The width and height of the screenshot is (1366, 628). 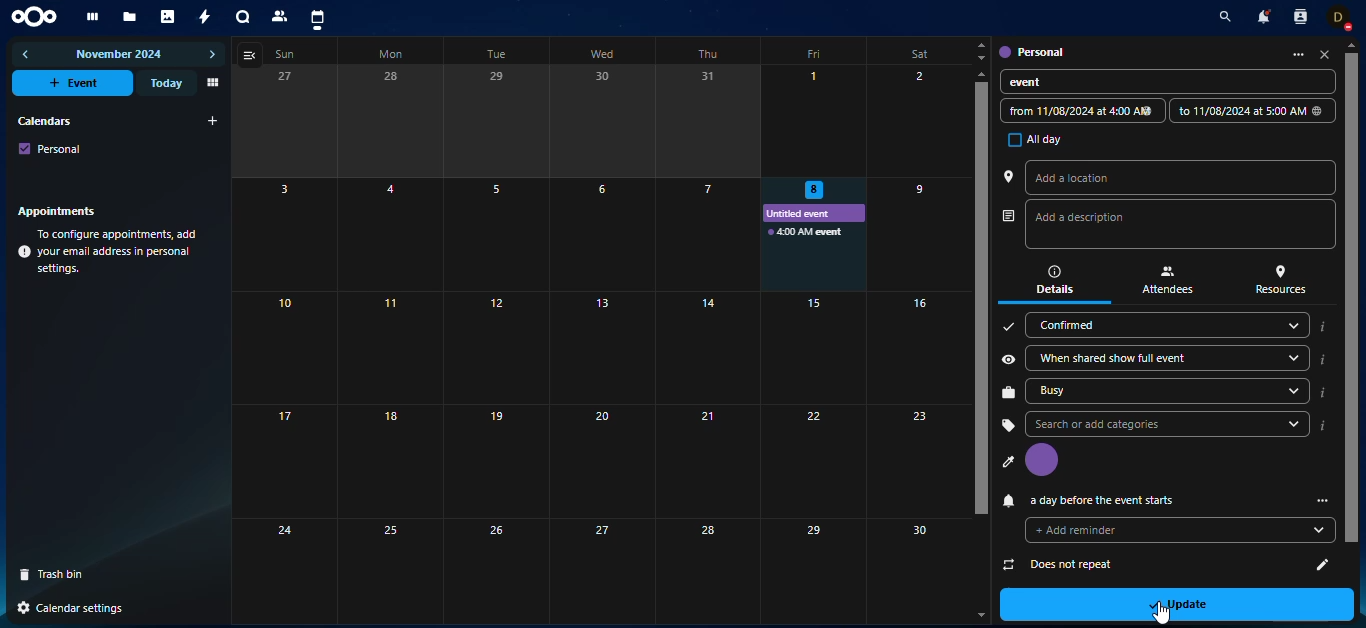 What do you see at coordinates (1009, 424) in the screenshot?
I see `tag` at bounding box center [1009, 424].